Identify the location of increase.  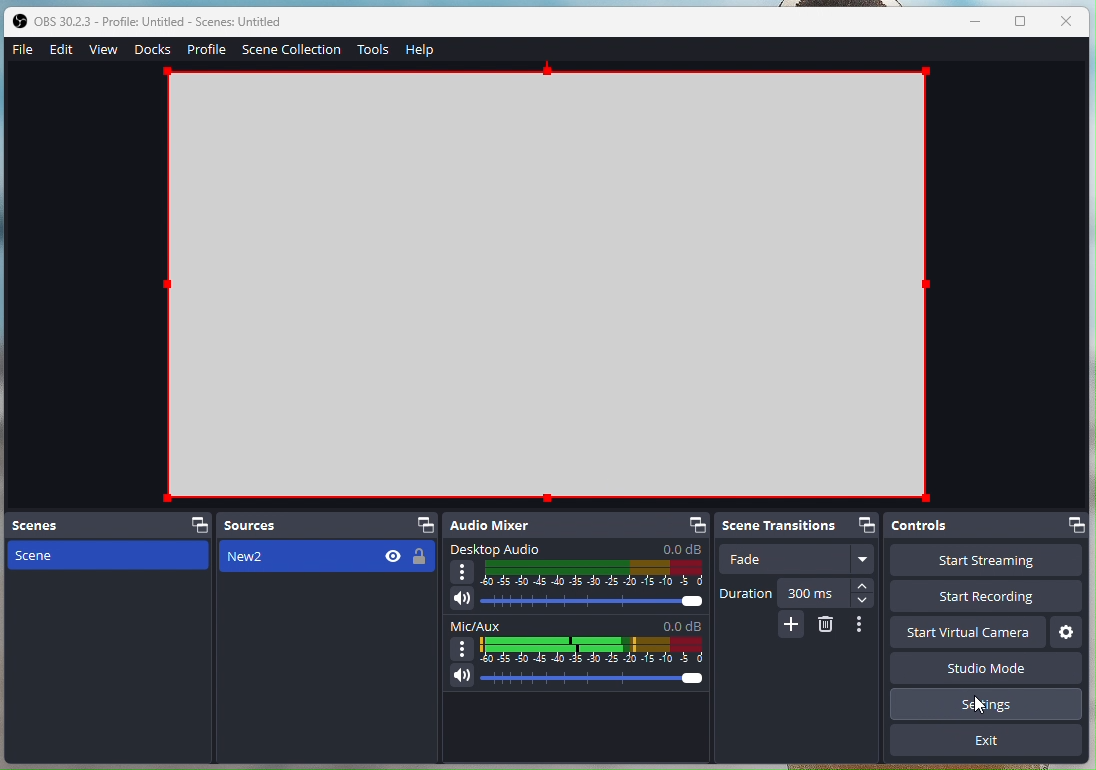
(862, 584).